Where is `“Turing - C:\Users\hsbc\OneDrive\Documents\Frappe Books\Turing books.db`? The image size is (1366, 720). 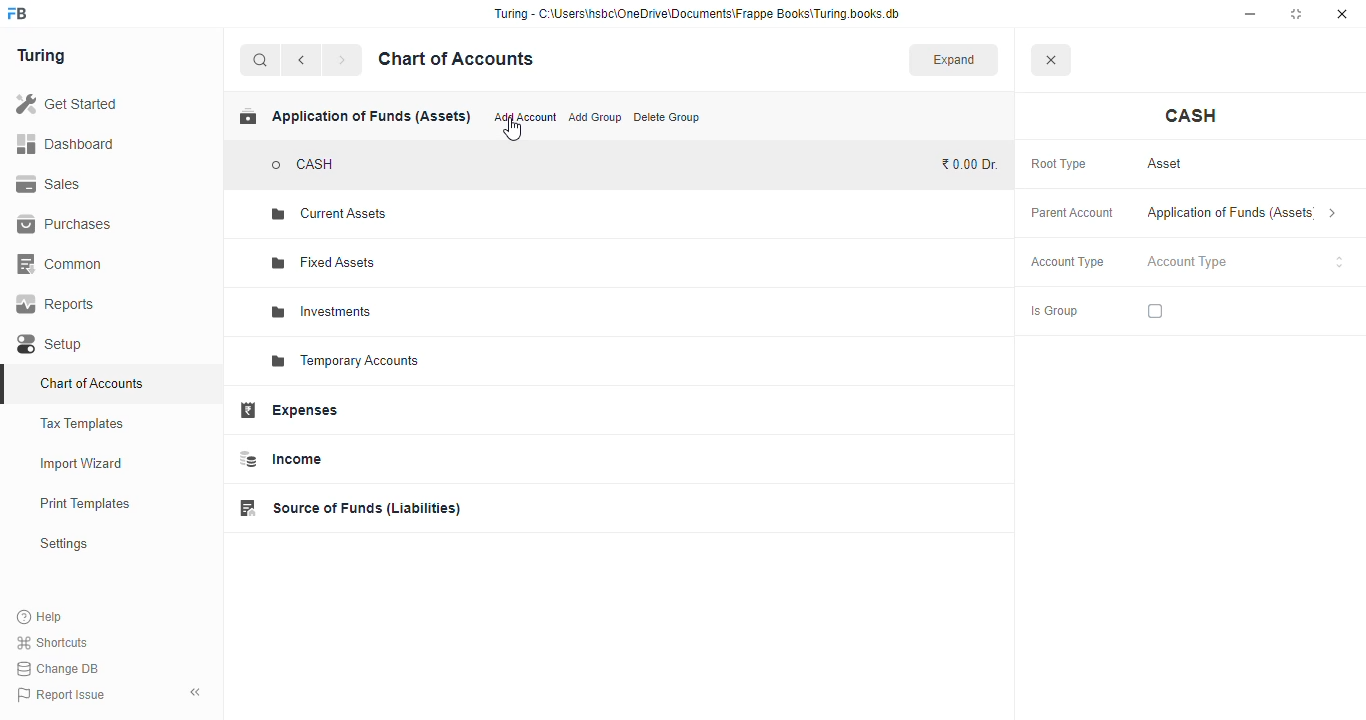 “Turing - C:\Users\hsbc\OneDrive\Documents\Frappe Books\Turing books.db is located at coordinates (696, 13).